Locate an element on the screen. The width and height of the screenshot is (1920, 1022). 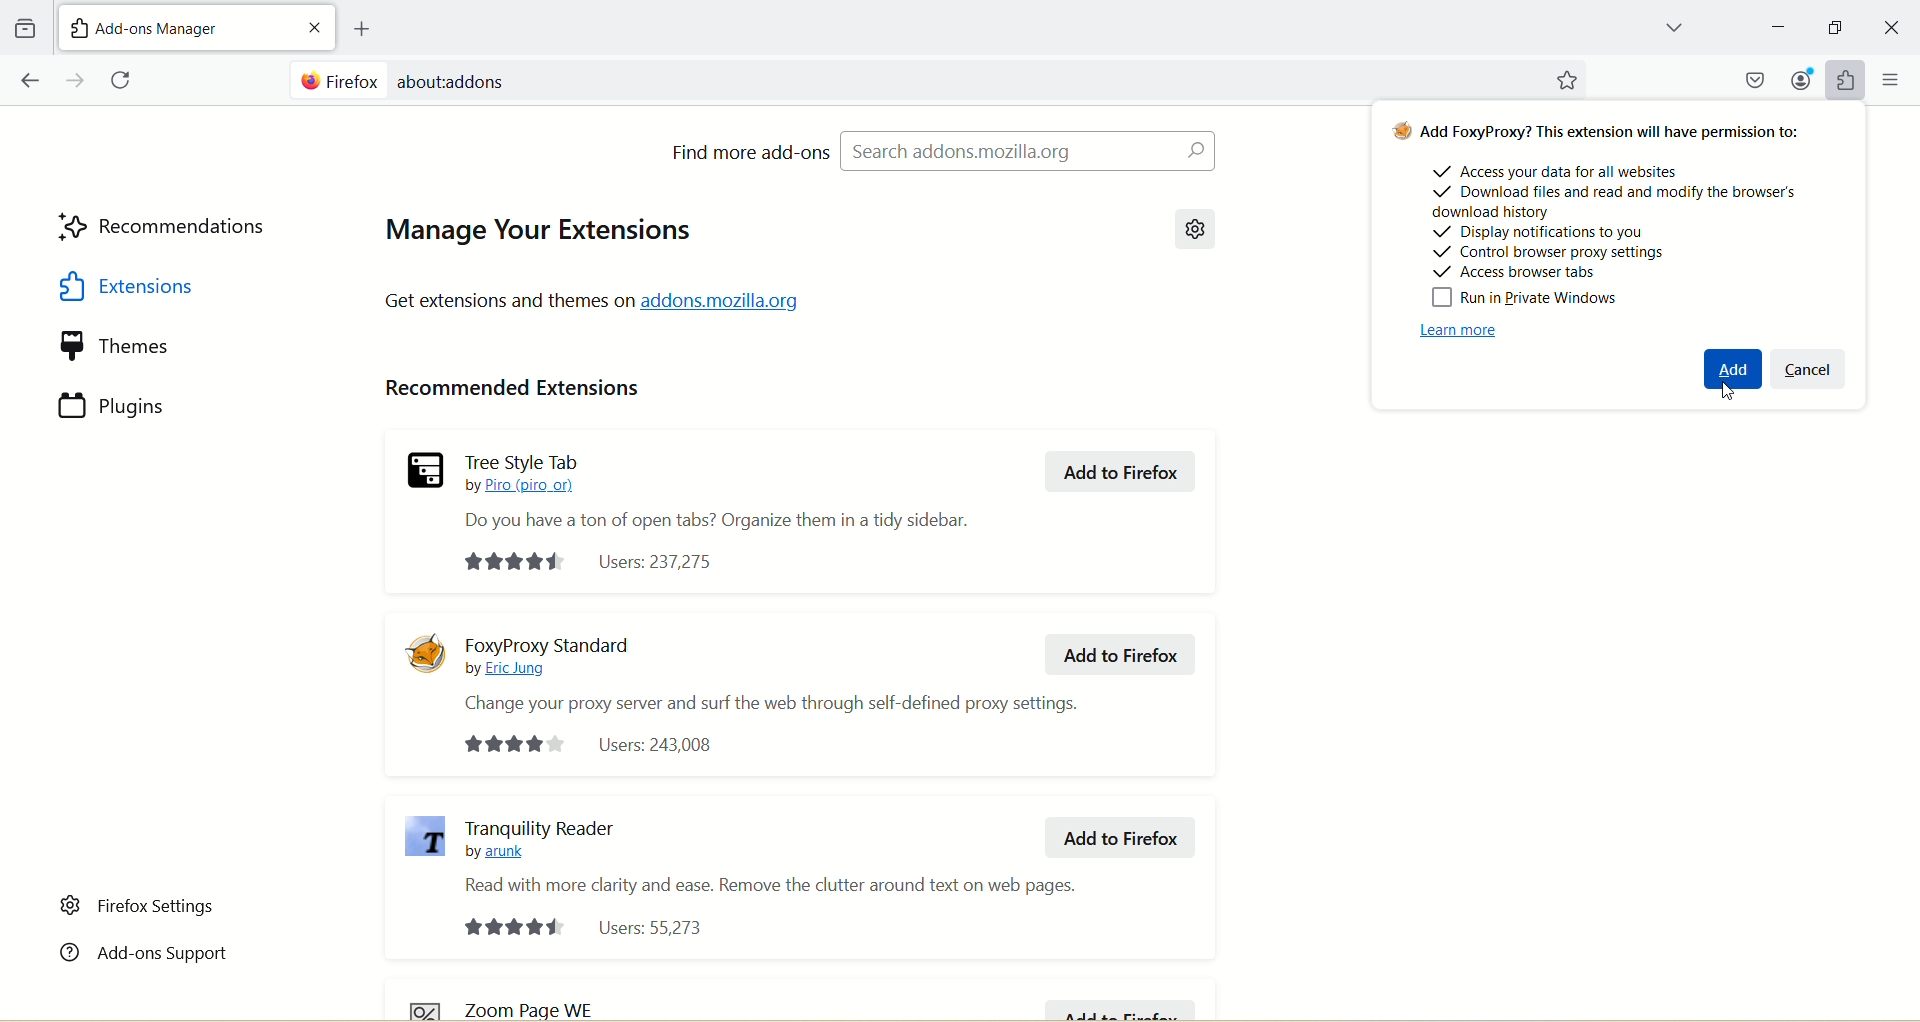
Users: 55,273 is located at coordinates (590, 928).